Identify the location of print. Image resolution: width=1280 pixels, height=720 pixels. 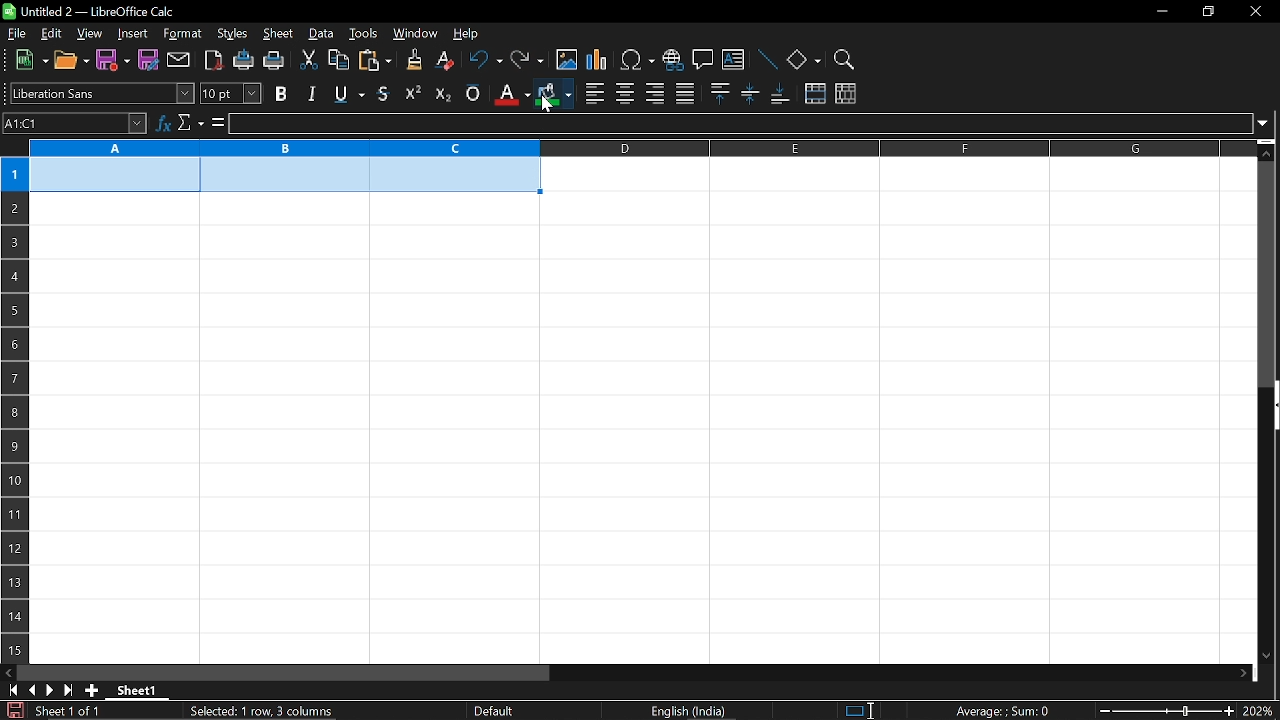
(275, 61).